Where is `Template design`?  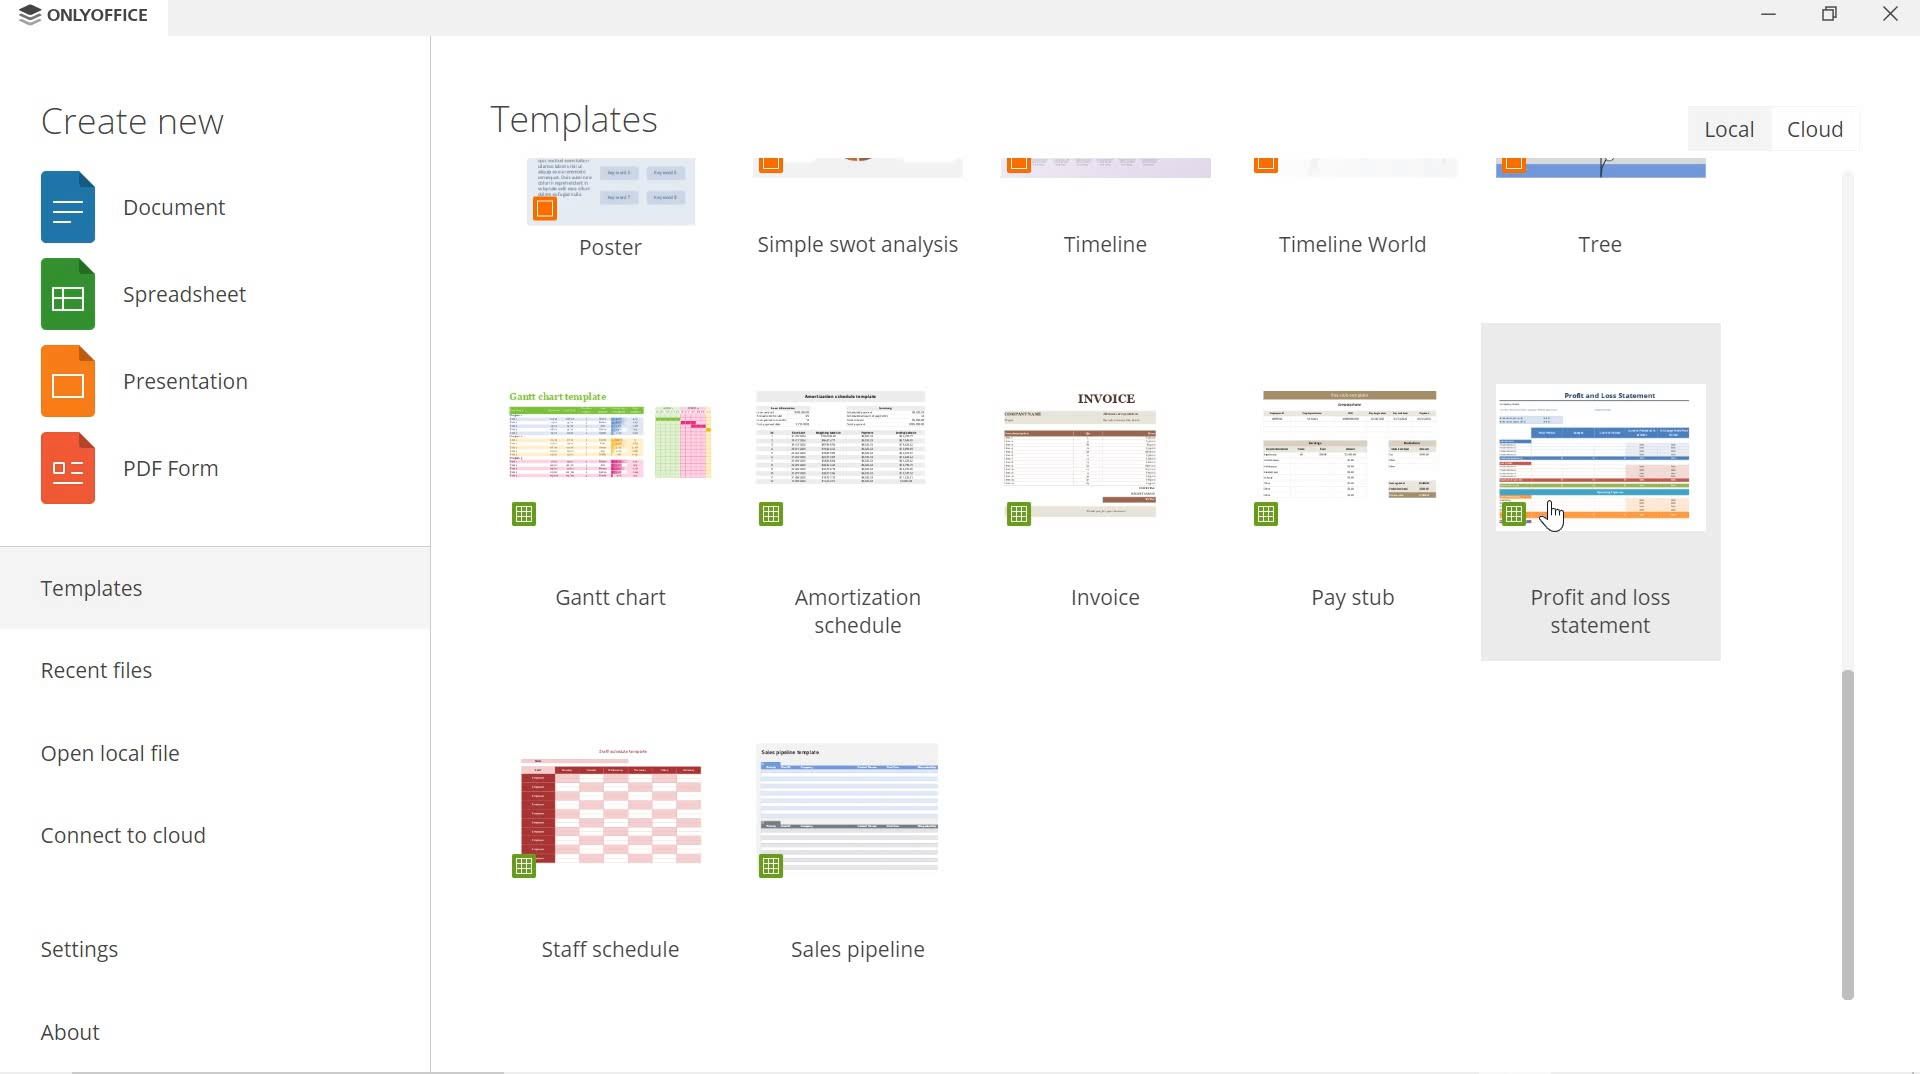 Template design is located at coordinates (851, 815).